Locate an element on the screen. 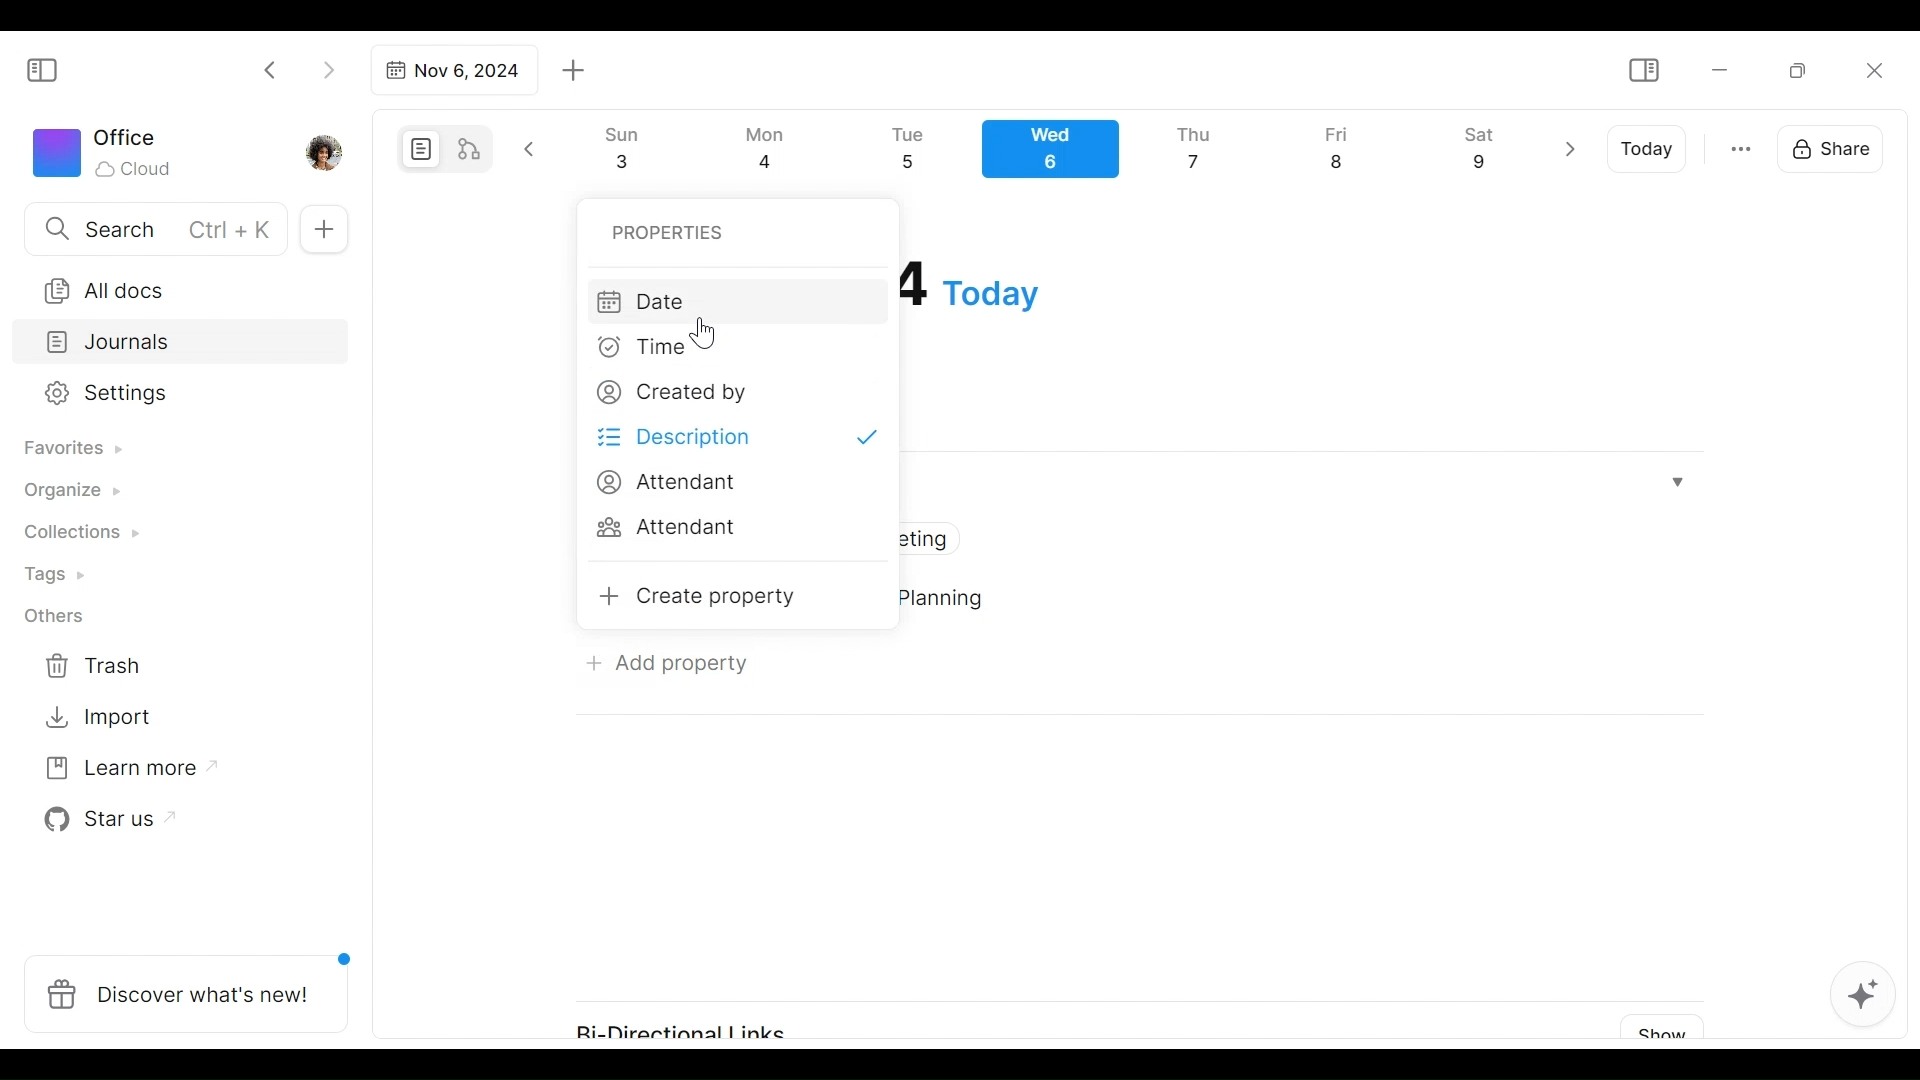  Date is located at coordinates (735, 301).